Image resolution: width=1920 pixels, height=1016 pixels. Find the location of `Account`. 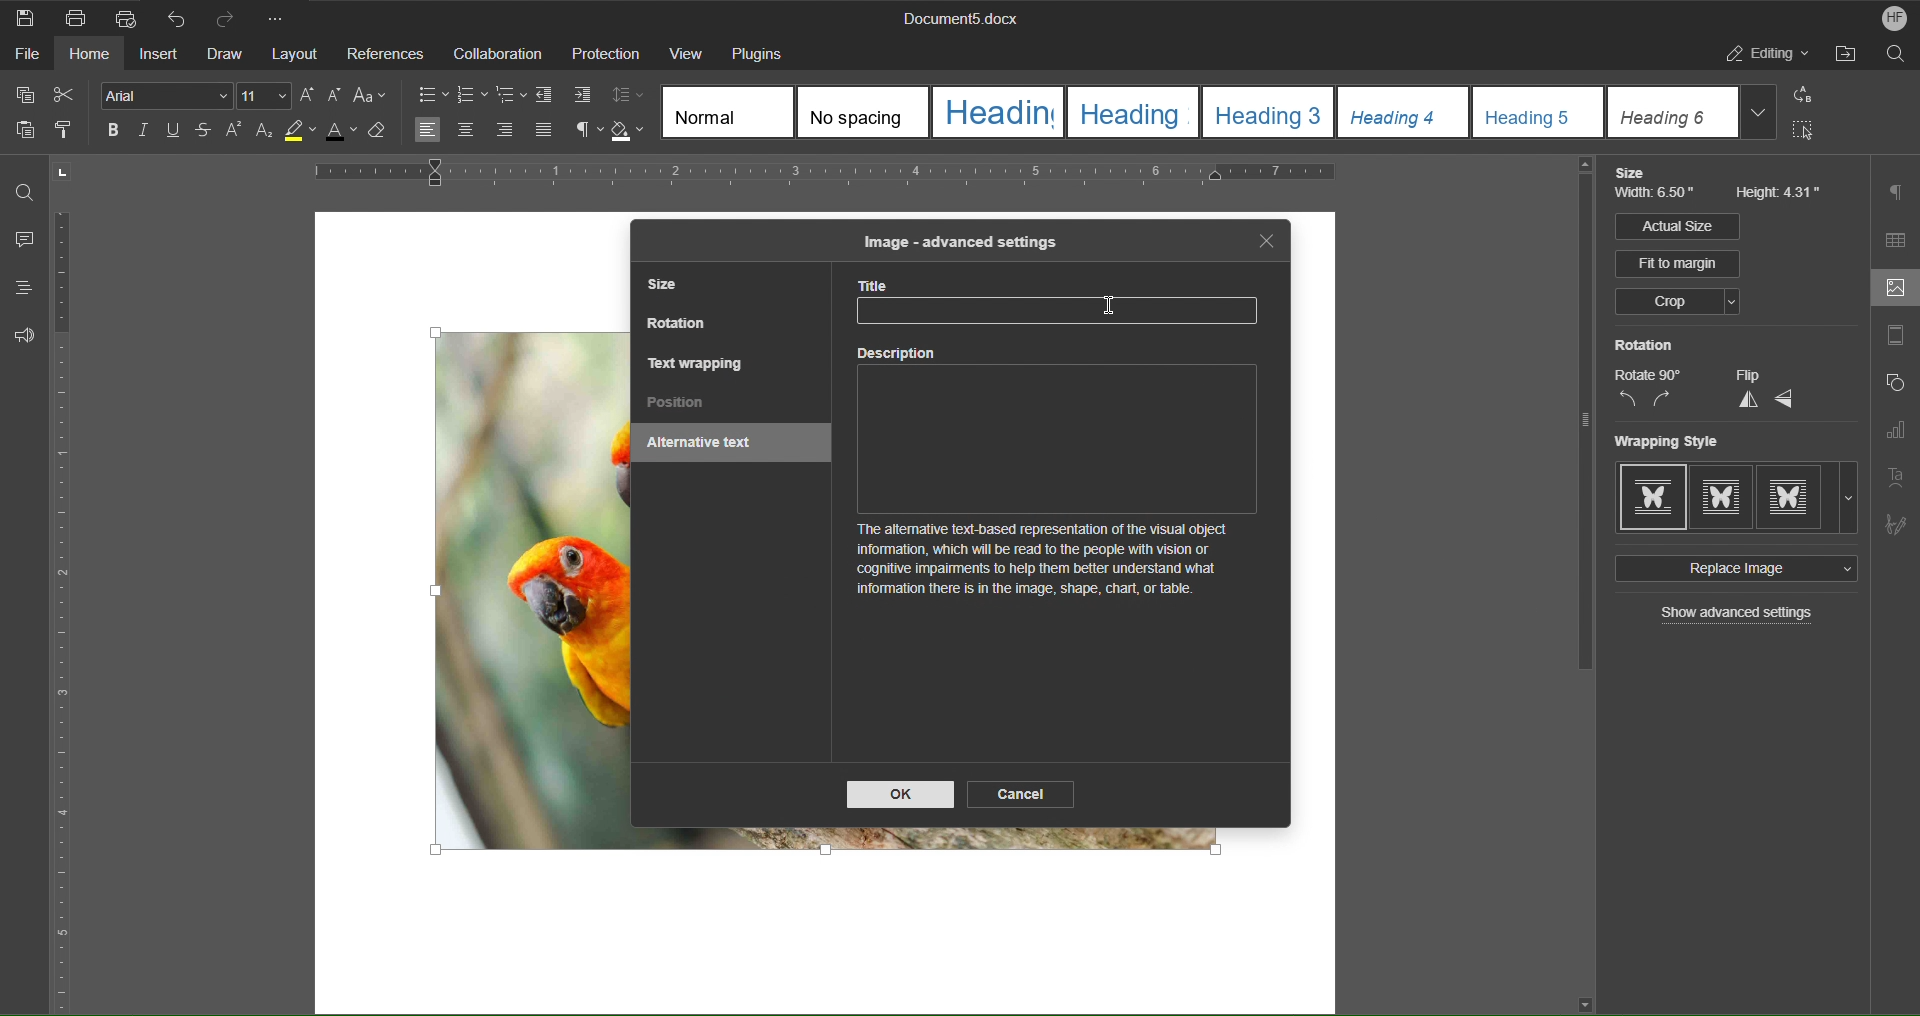

Account is located at coordinates (1888, 18).